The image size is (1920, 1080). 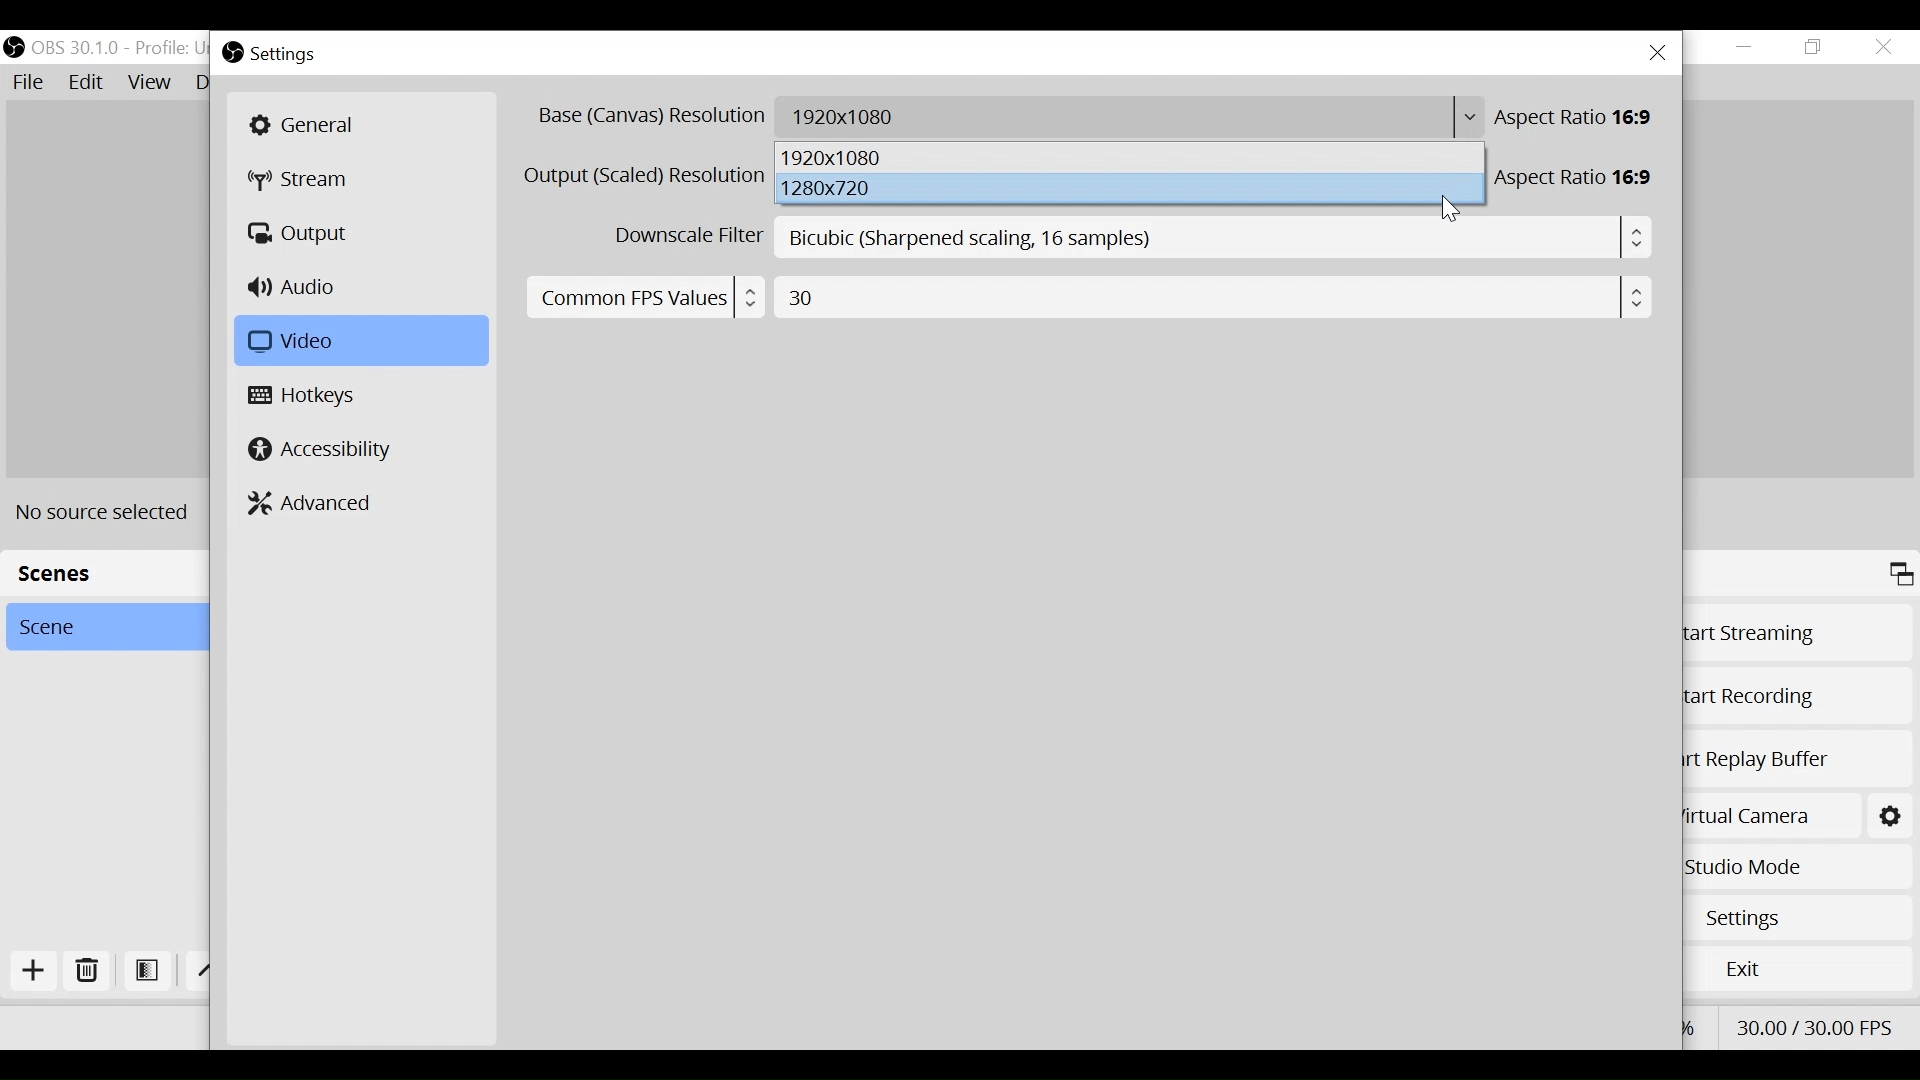 I want to click on Output, so click(x=302, y=234).